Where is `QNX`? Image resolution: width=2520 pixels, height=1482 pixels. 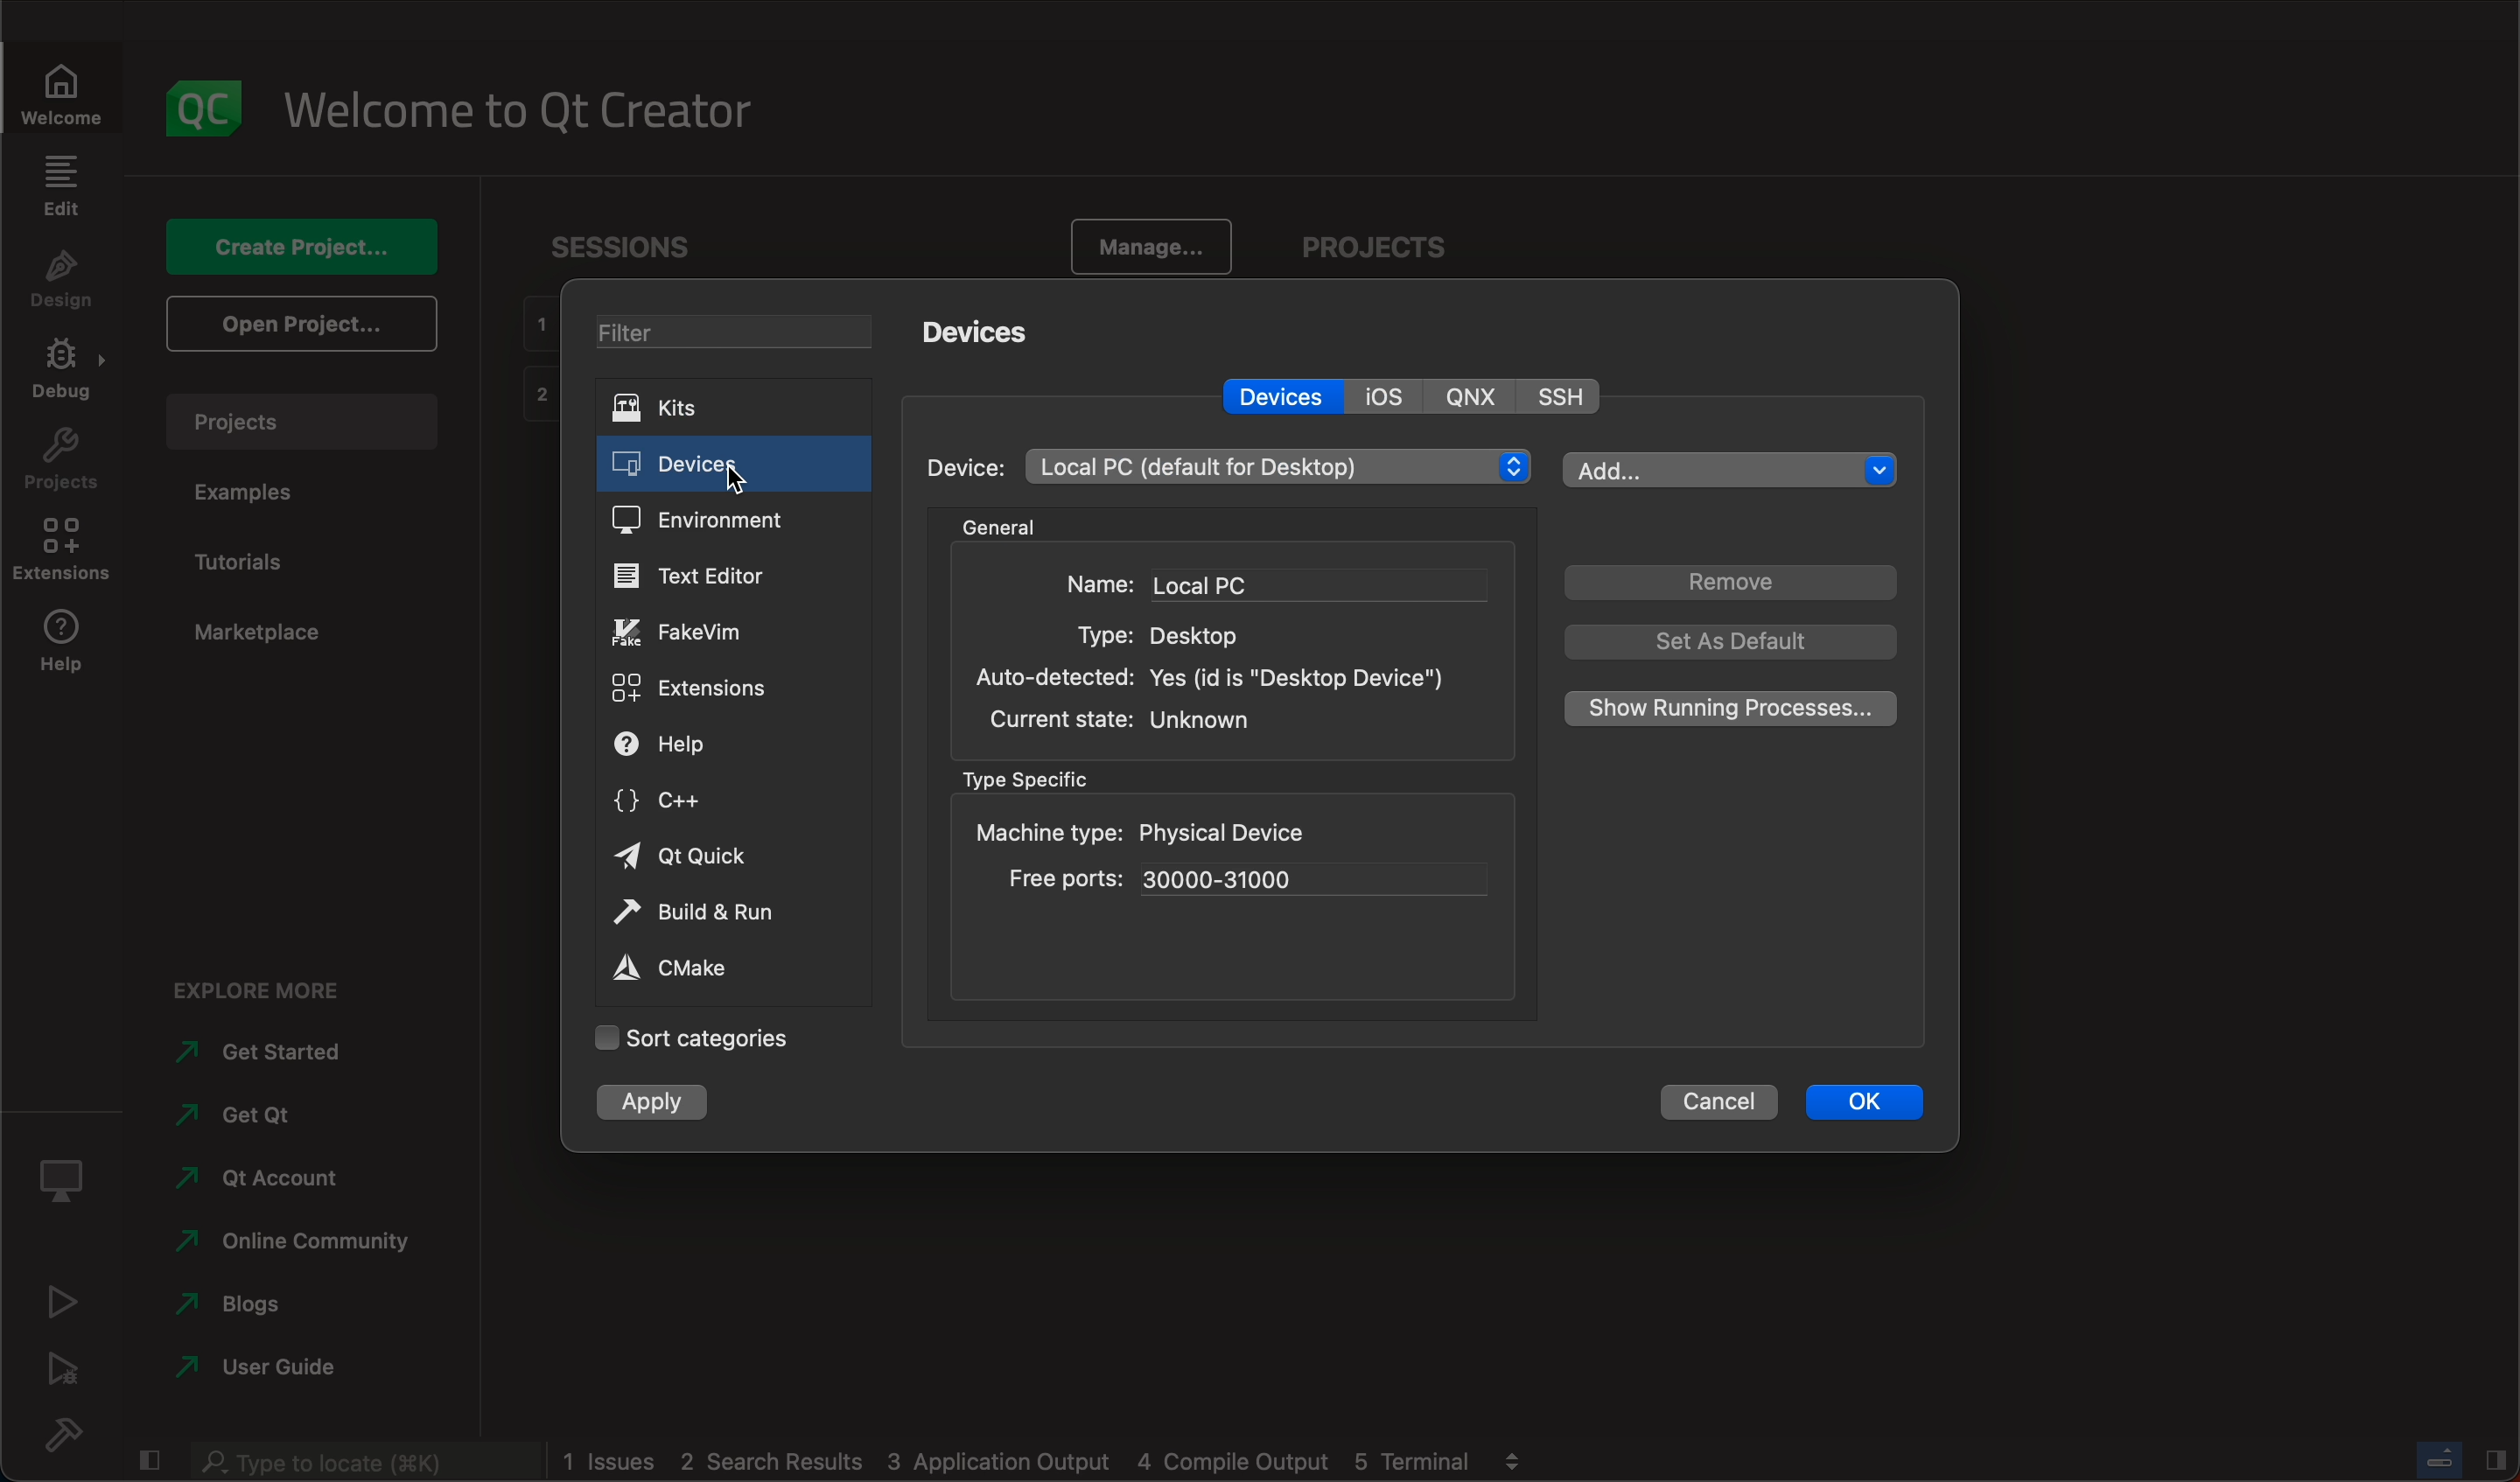 QNX is located at coordinates (1476, 396).